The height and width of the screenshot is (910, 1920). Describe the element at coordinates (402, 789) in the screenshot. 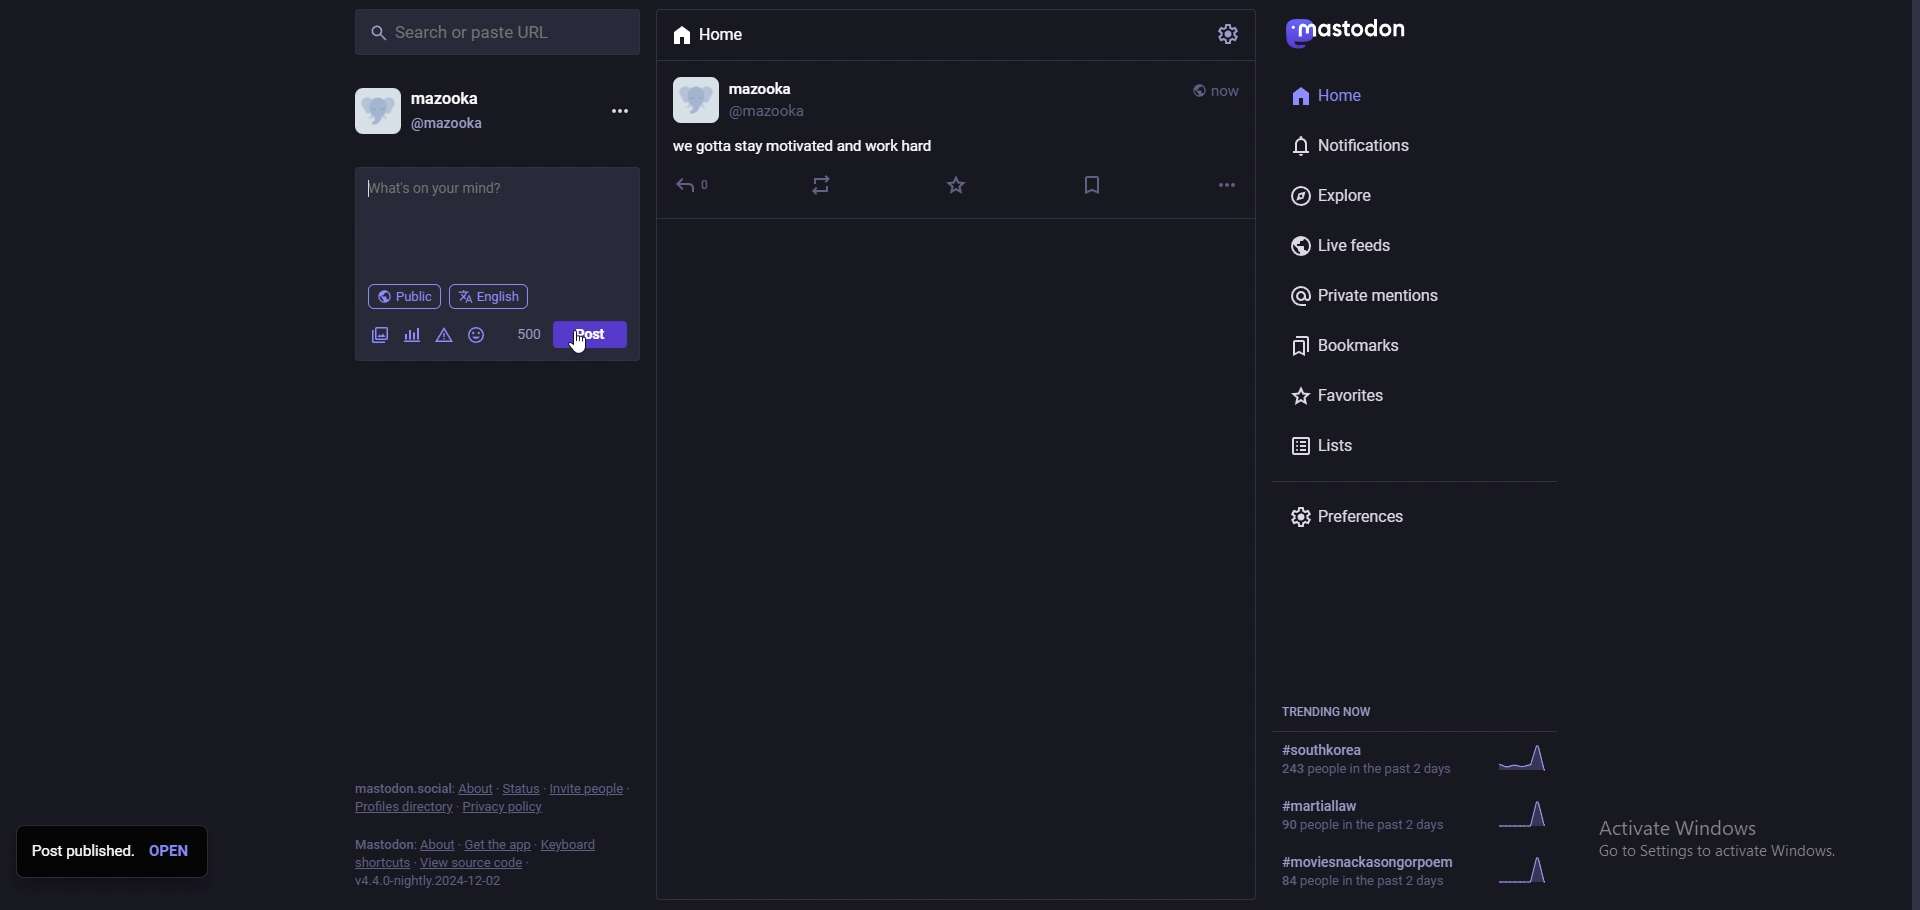

I see `mastodon social` at that location.